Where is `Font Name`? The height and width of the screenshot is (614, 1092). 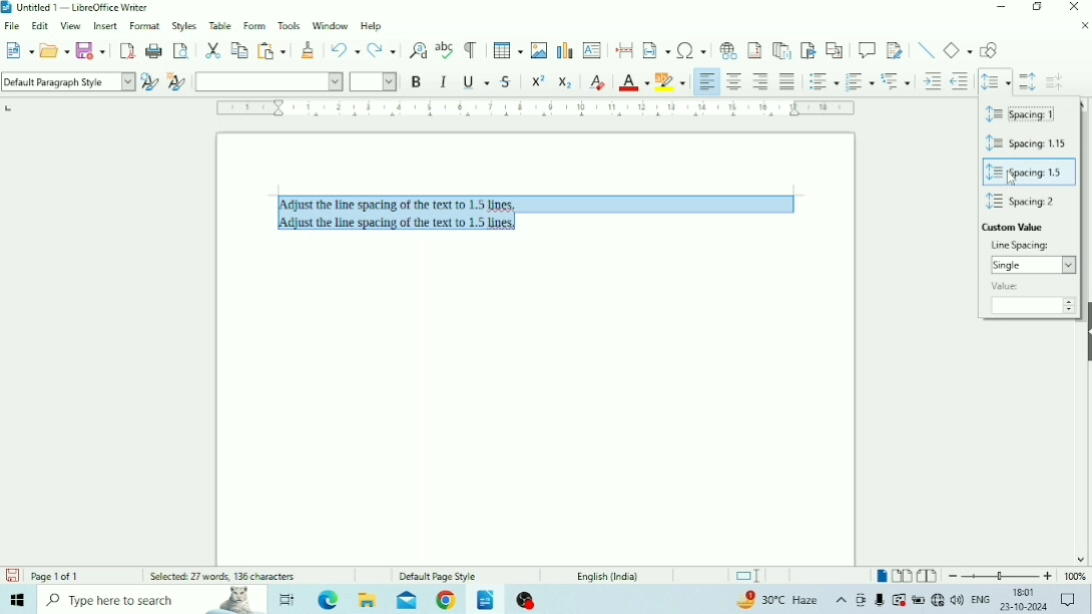 Font Name is located at coordinates (269, 81).